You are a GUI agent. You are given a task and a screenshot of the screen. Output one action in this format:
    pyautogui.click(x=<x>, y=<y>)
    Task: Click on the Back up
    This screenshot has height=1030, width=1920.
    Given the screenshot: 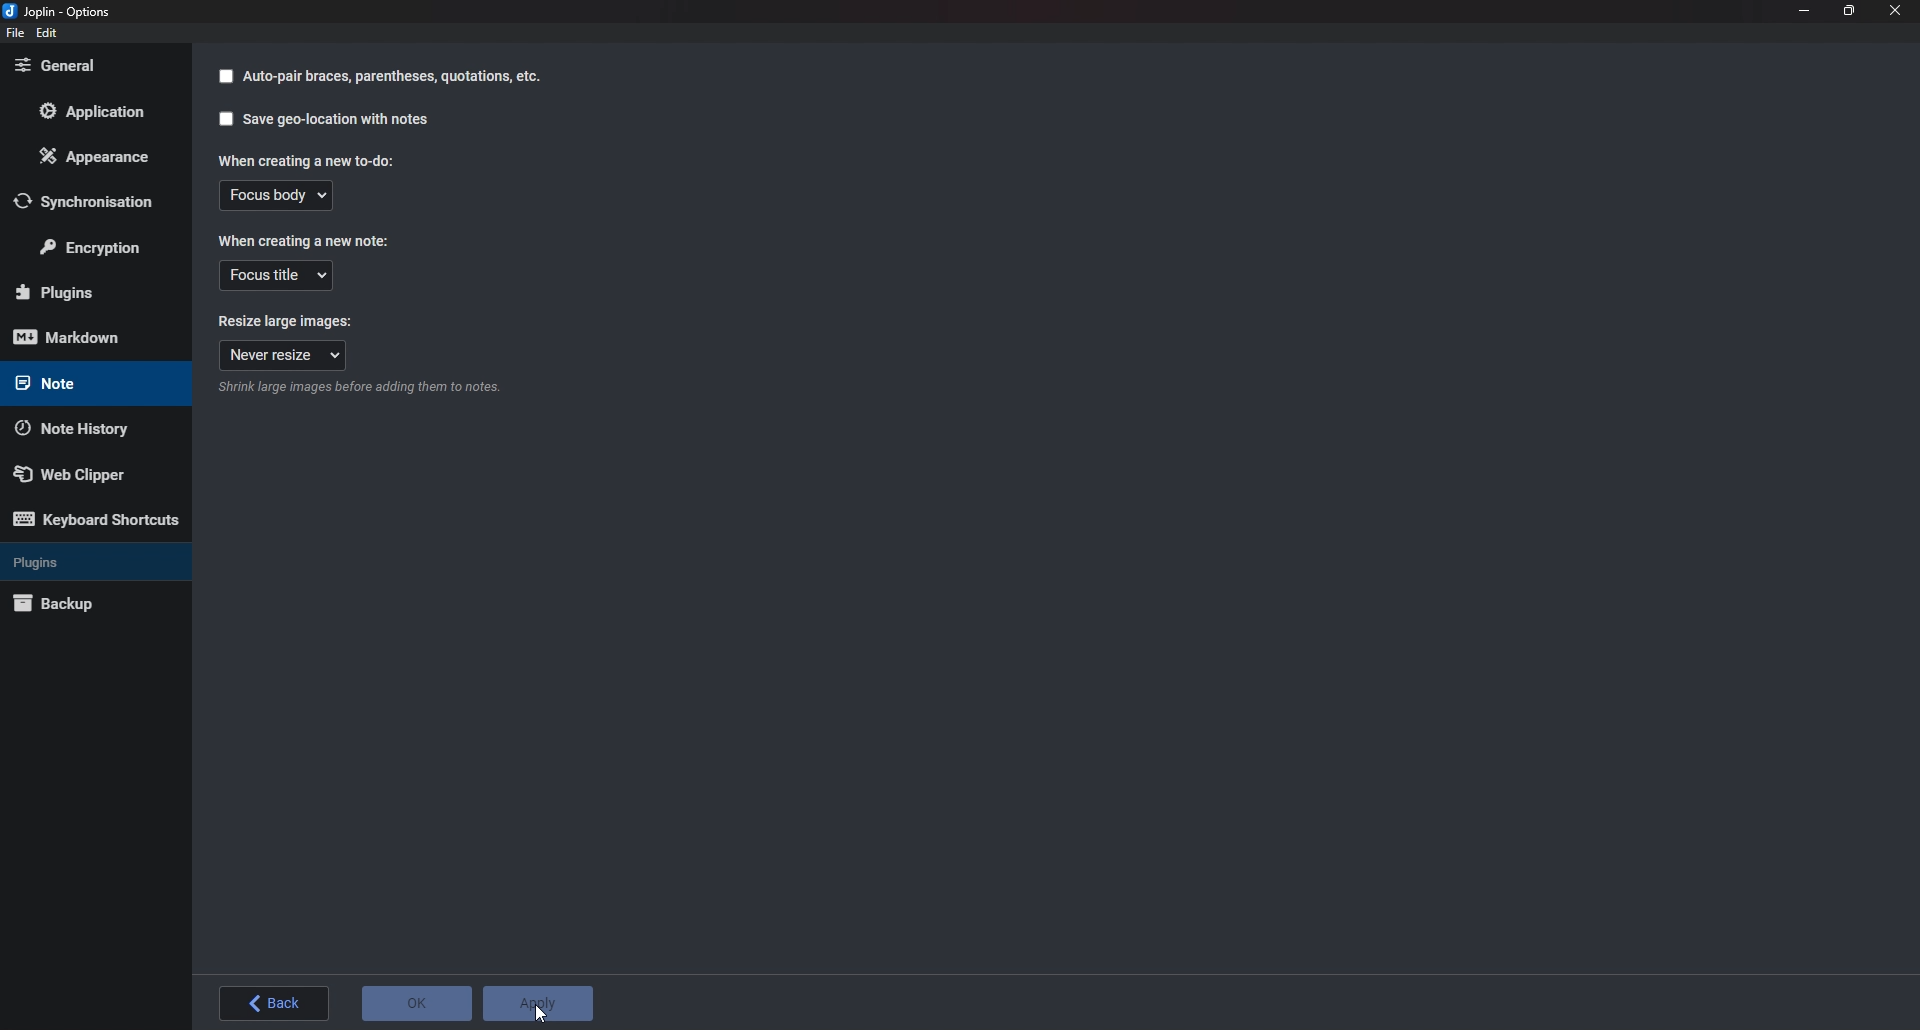 What is the action you would take?
    pyautogui.click(x=90, y=603)
    